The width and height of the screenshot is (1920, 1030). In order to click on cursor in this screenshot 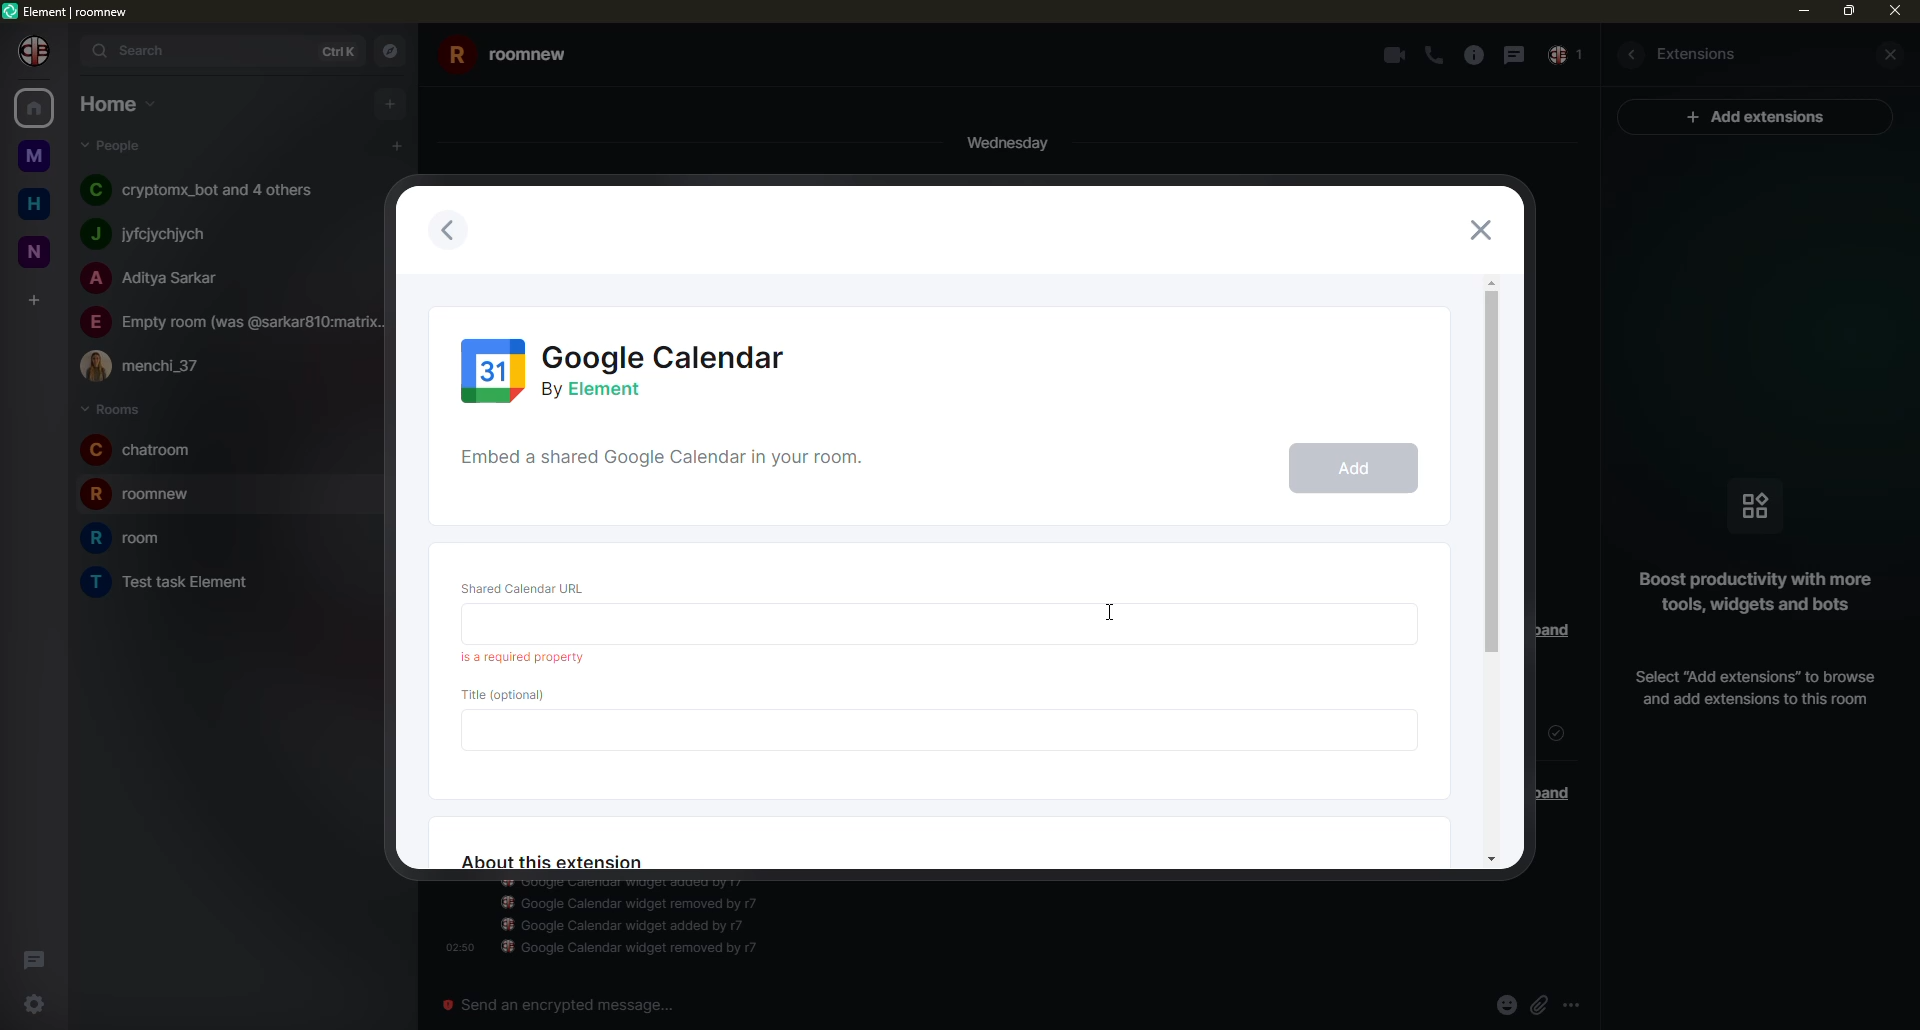, I will do `click(1111, 612)`.